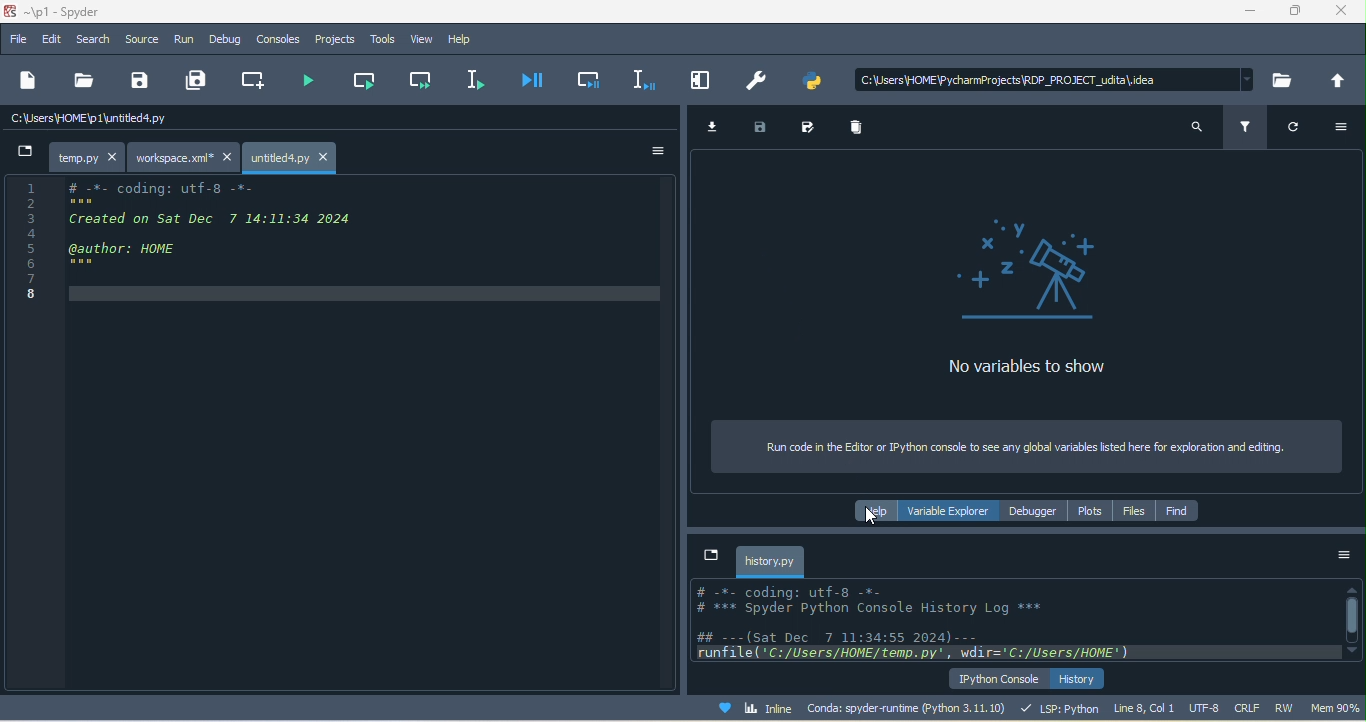 The height and width of the screenshot is (722, 1366). I want to click on view, so click(426, 40).